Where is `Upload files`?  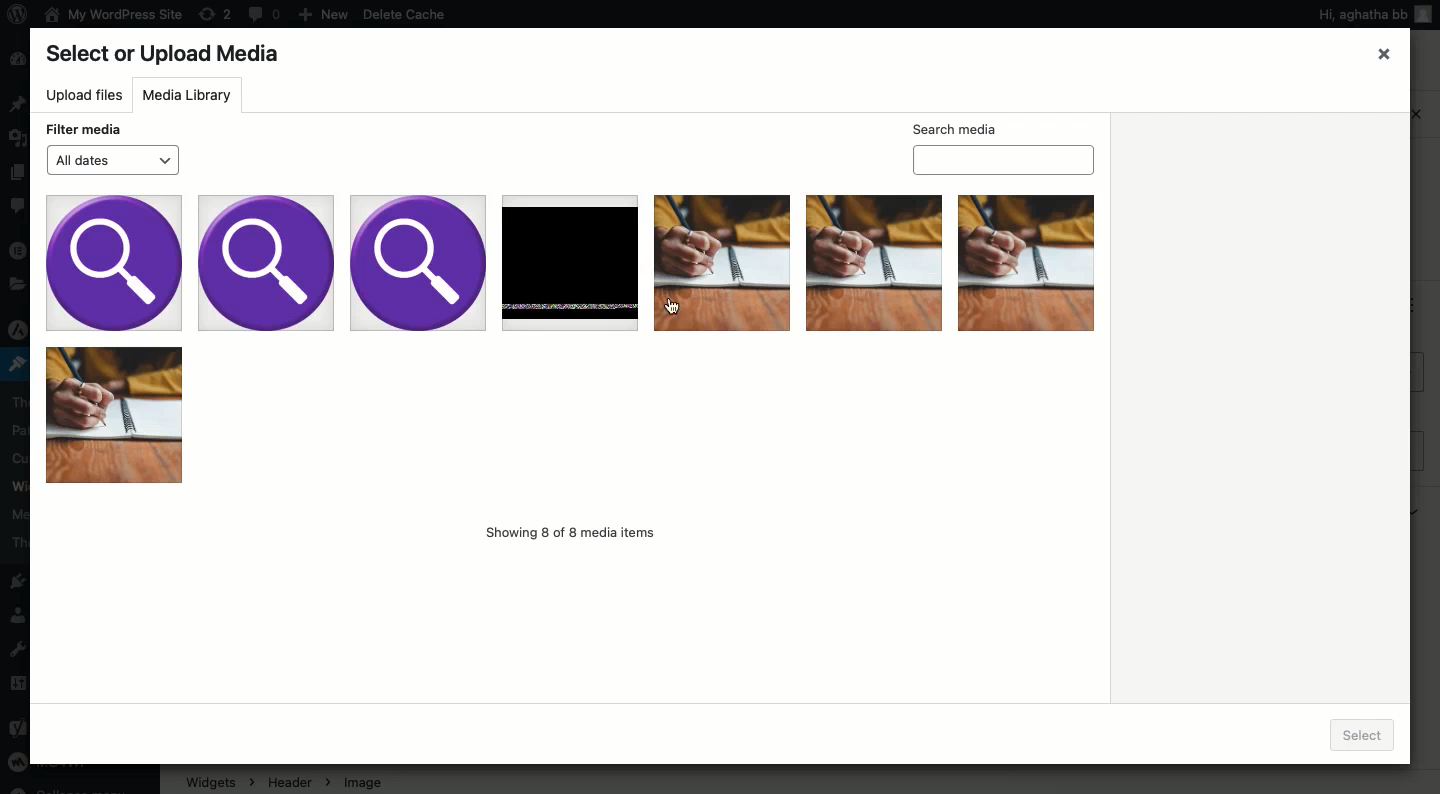 Upload files is located at coordinates (84, 96).